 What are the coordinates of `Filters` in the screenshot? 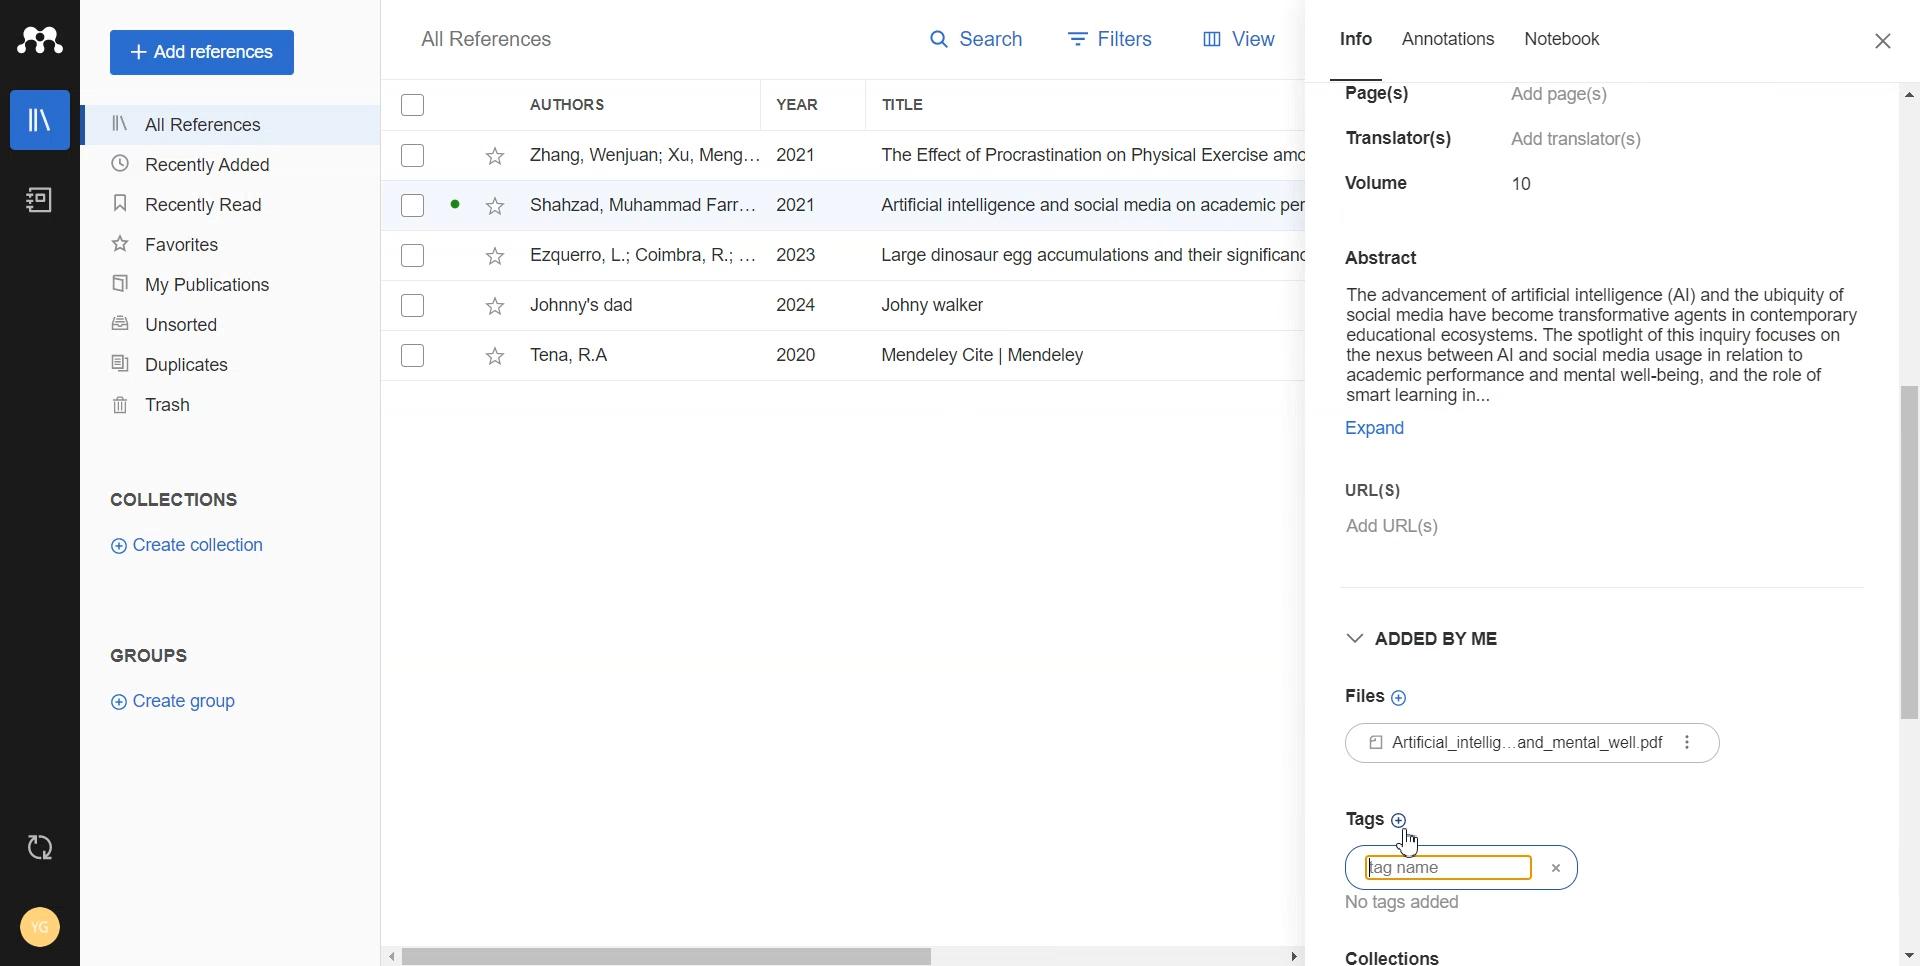 It's located at (1104, 41).